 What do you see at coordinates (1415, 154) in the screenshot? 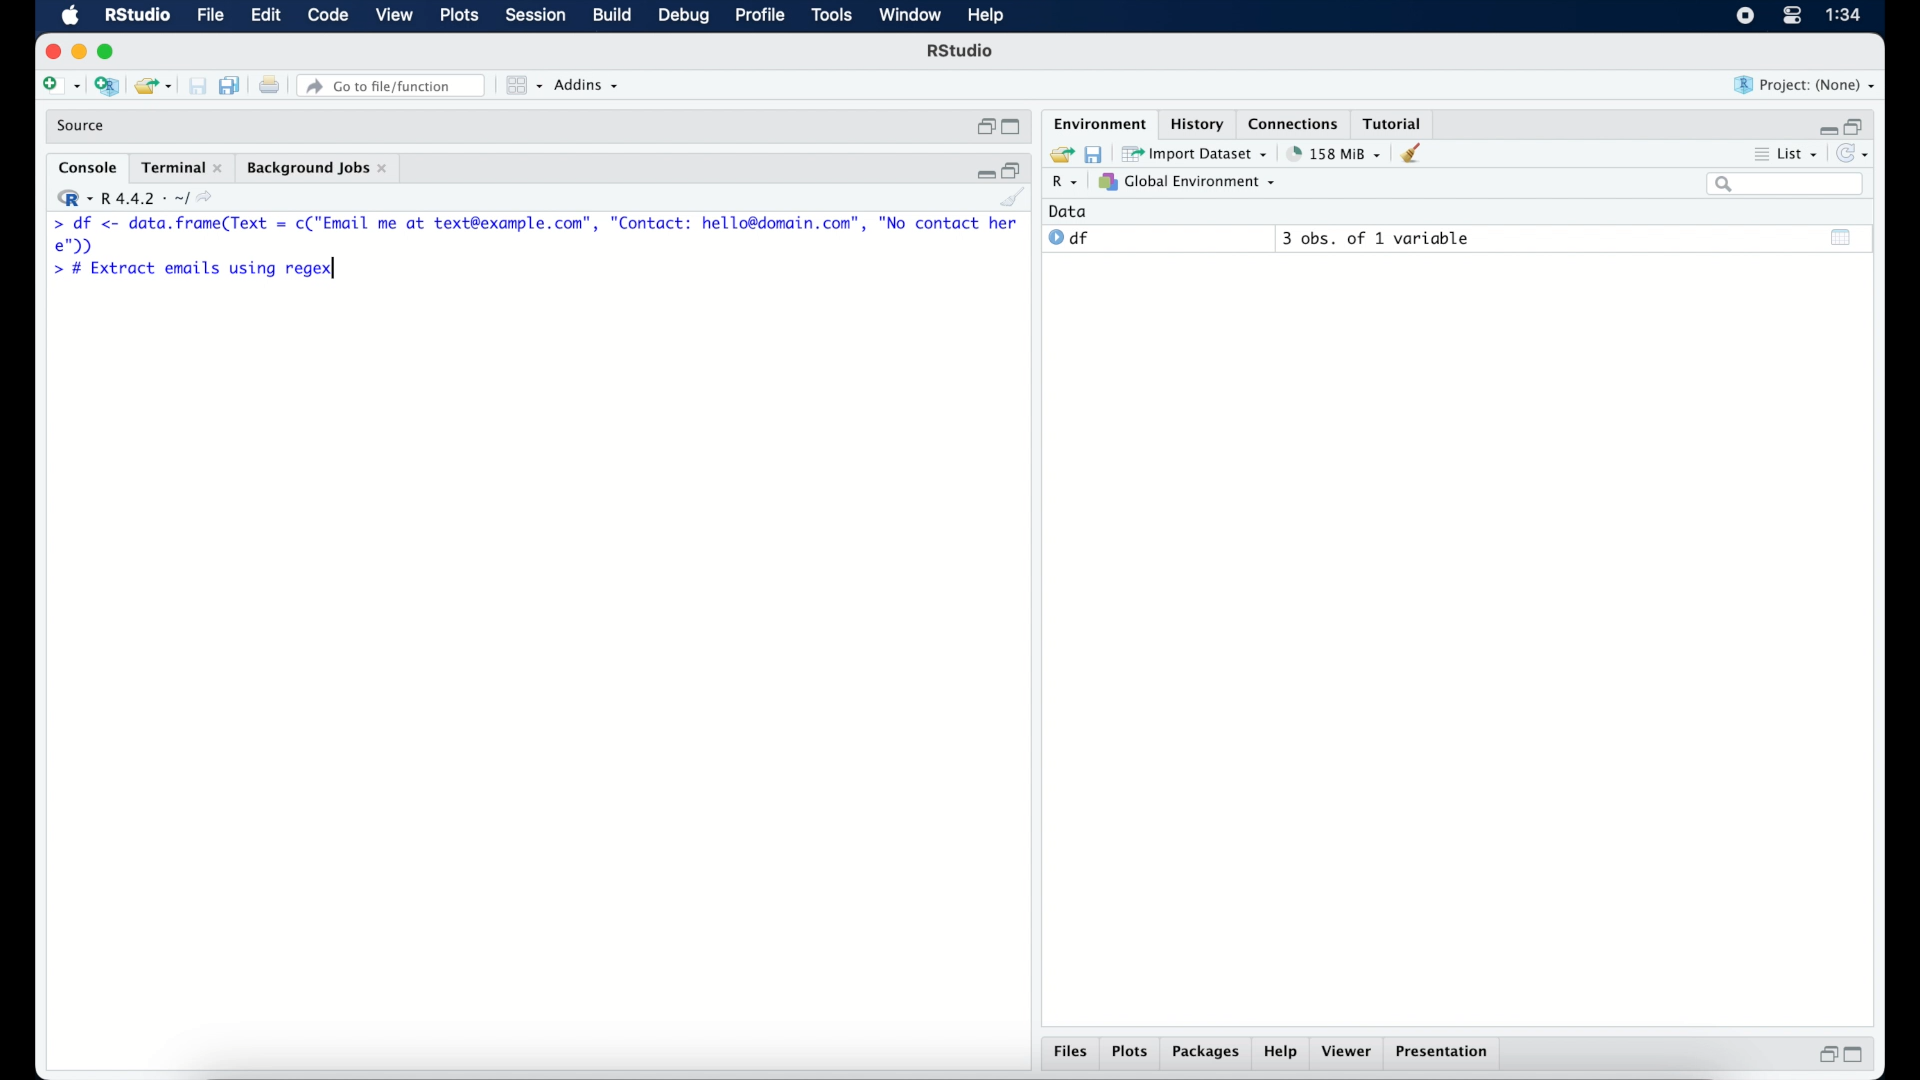
I see `clear console` at bounding box center [1415, 154].